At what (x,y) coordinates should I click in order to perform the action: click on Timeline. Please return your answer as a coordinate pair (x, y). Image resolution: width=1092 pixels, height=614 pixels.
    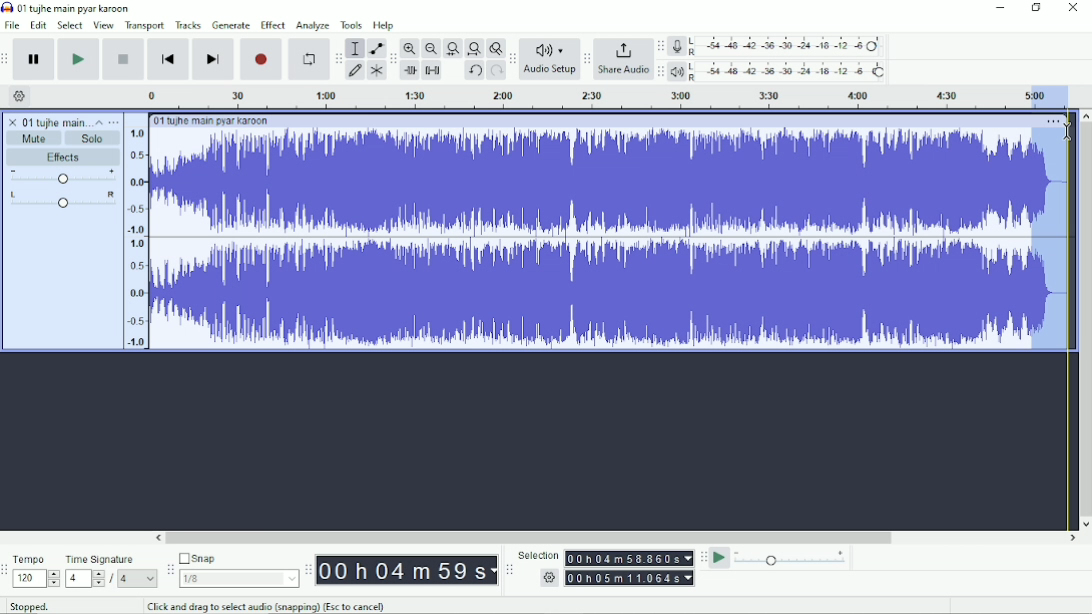
    Looking at the image, I should click on (615, 96).